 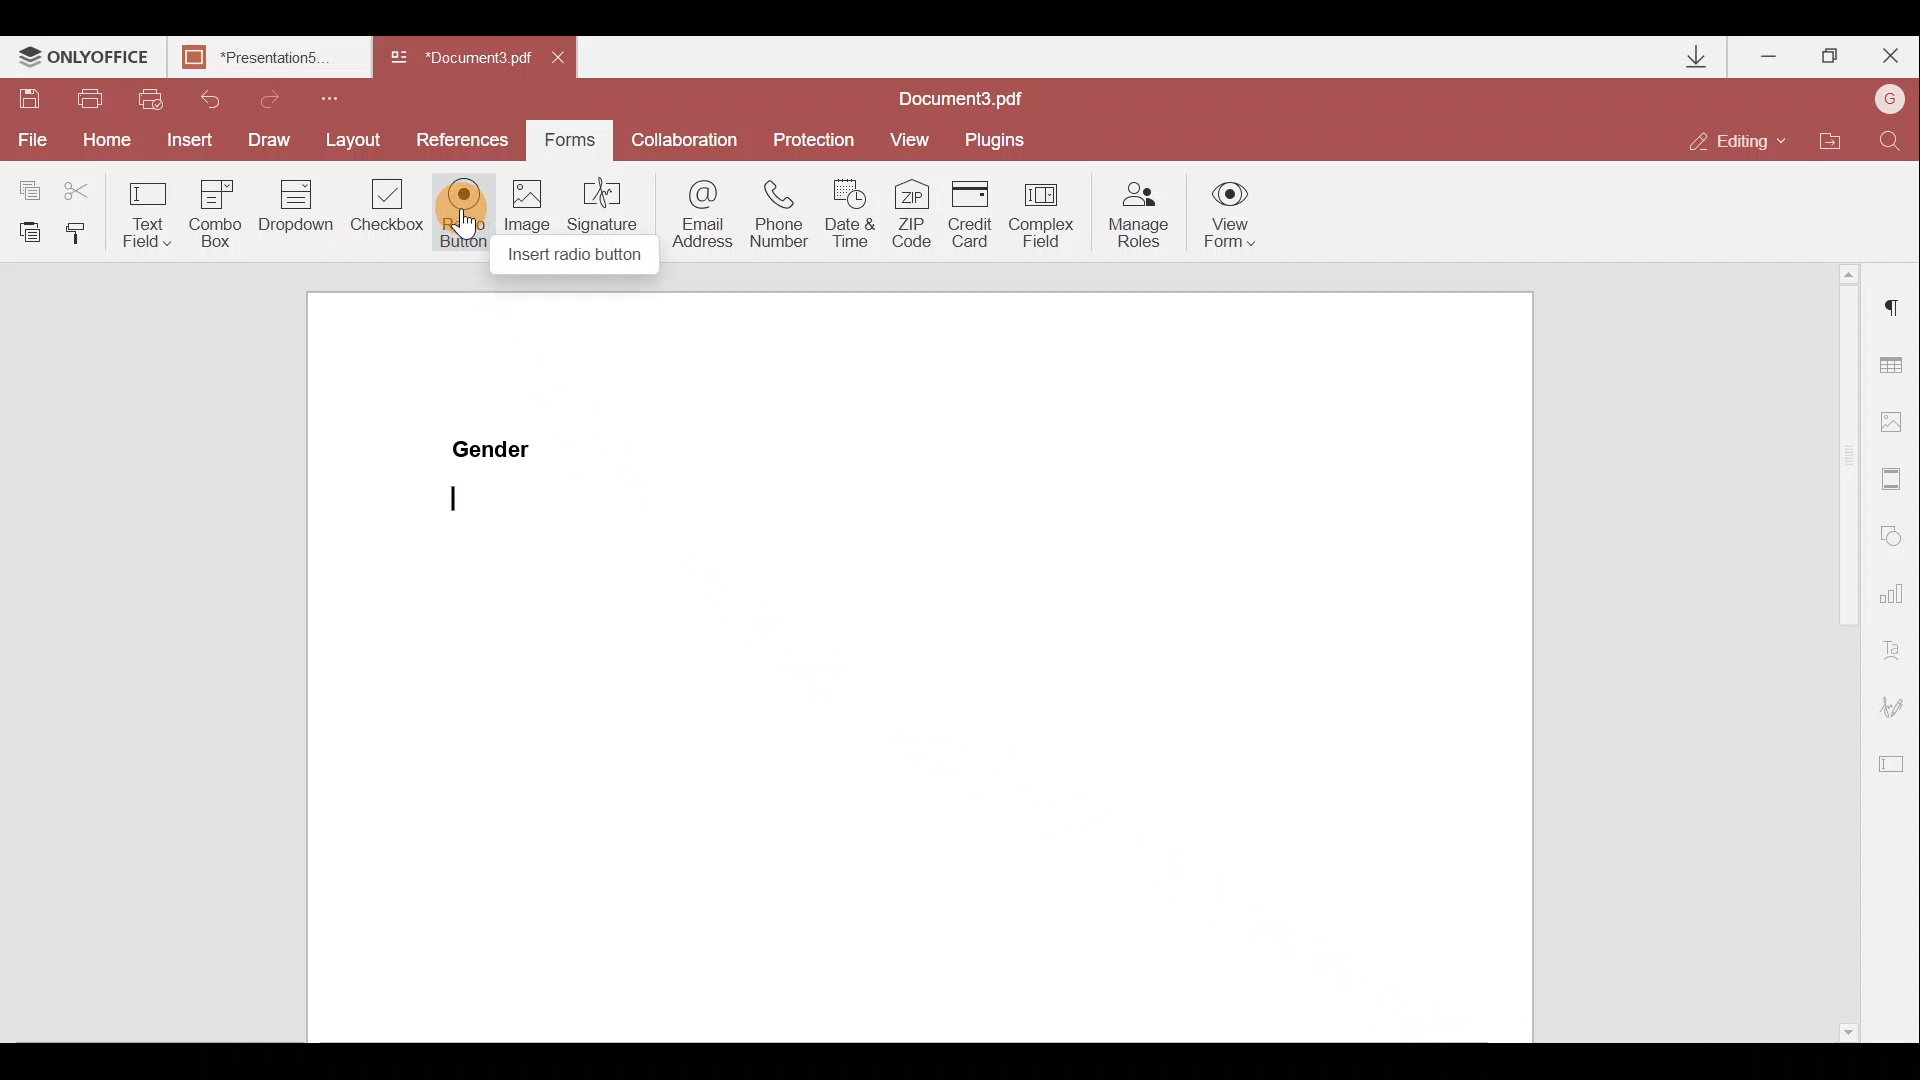 I want to click on ZIP code, so click(x=912, y=214).